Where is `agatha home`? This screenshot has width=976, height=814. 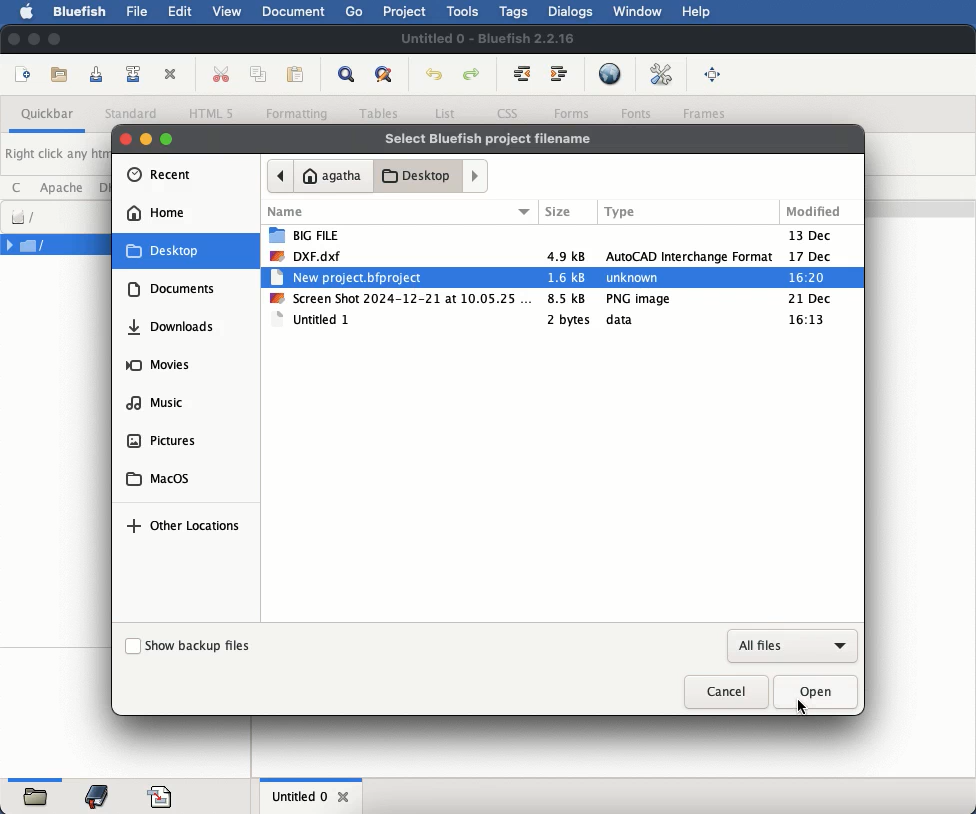
agatha home is located at coordinates (331, 178).